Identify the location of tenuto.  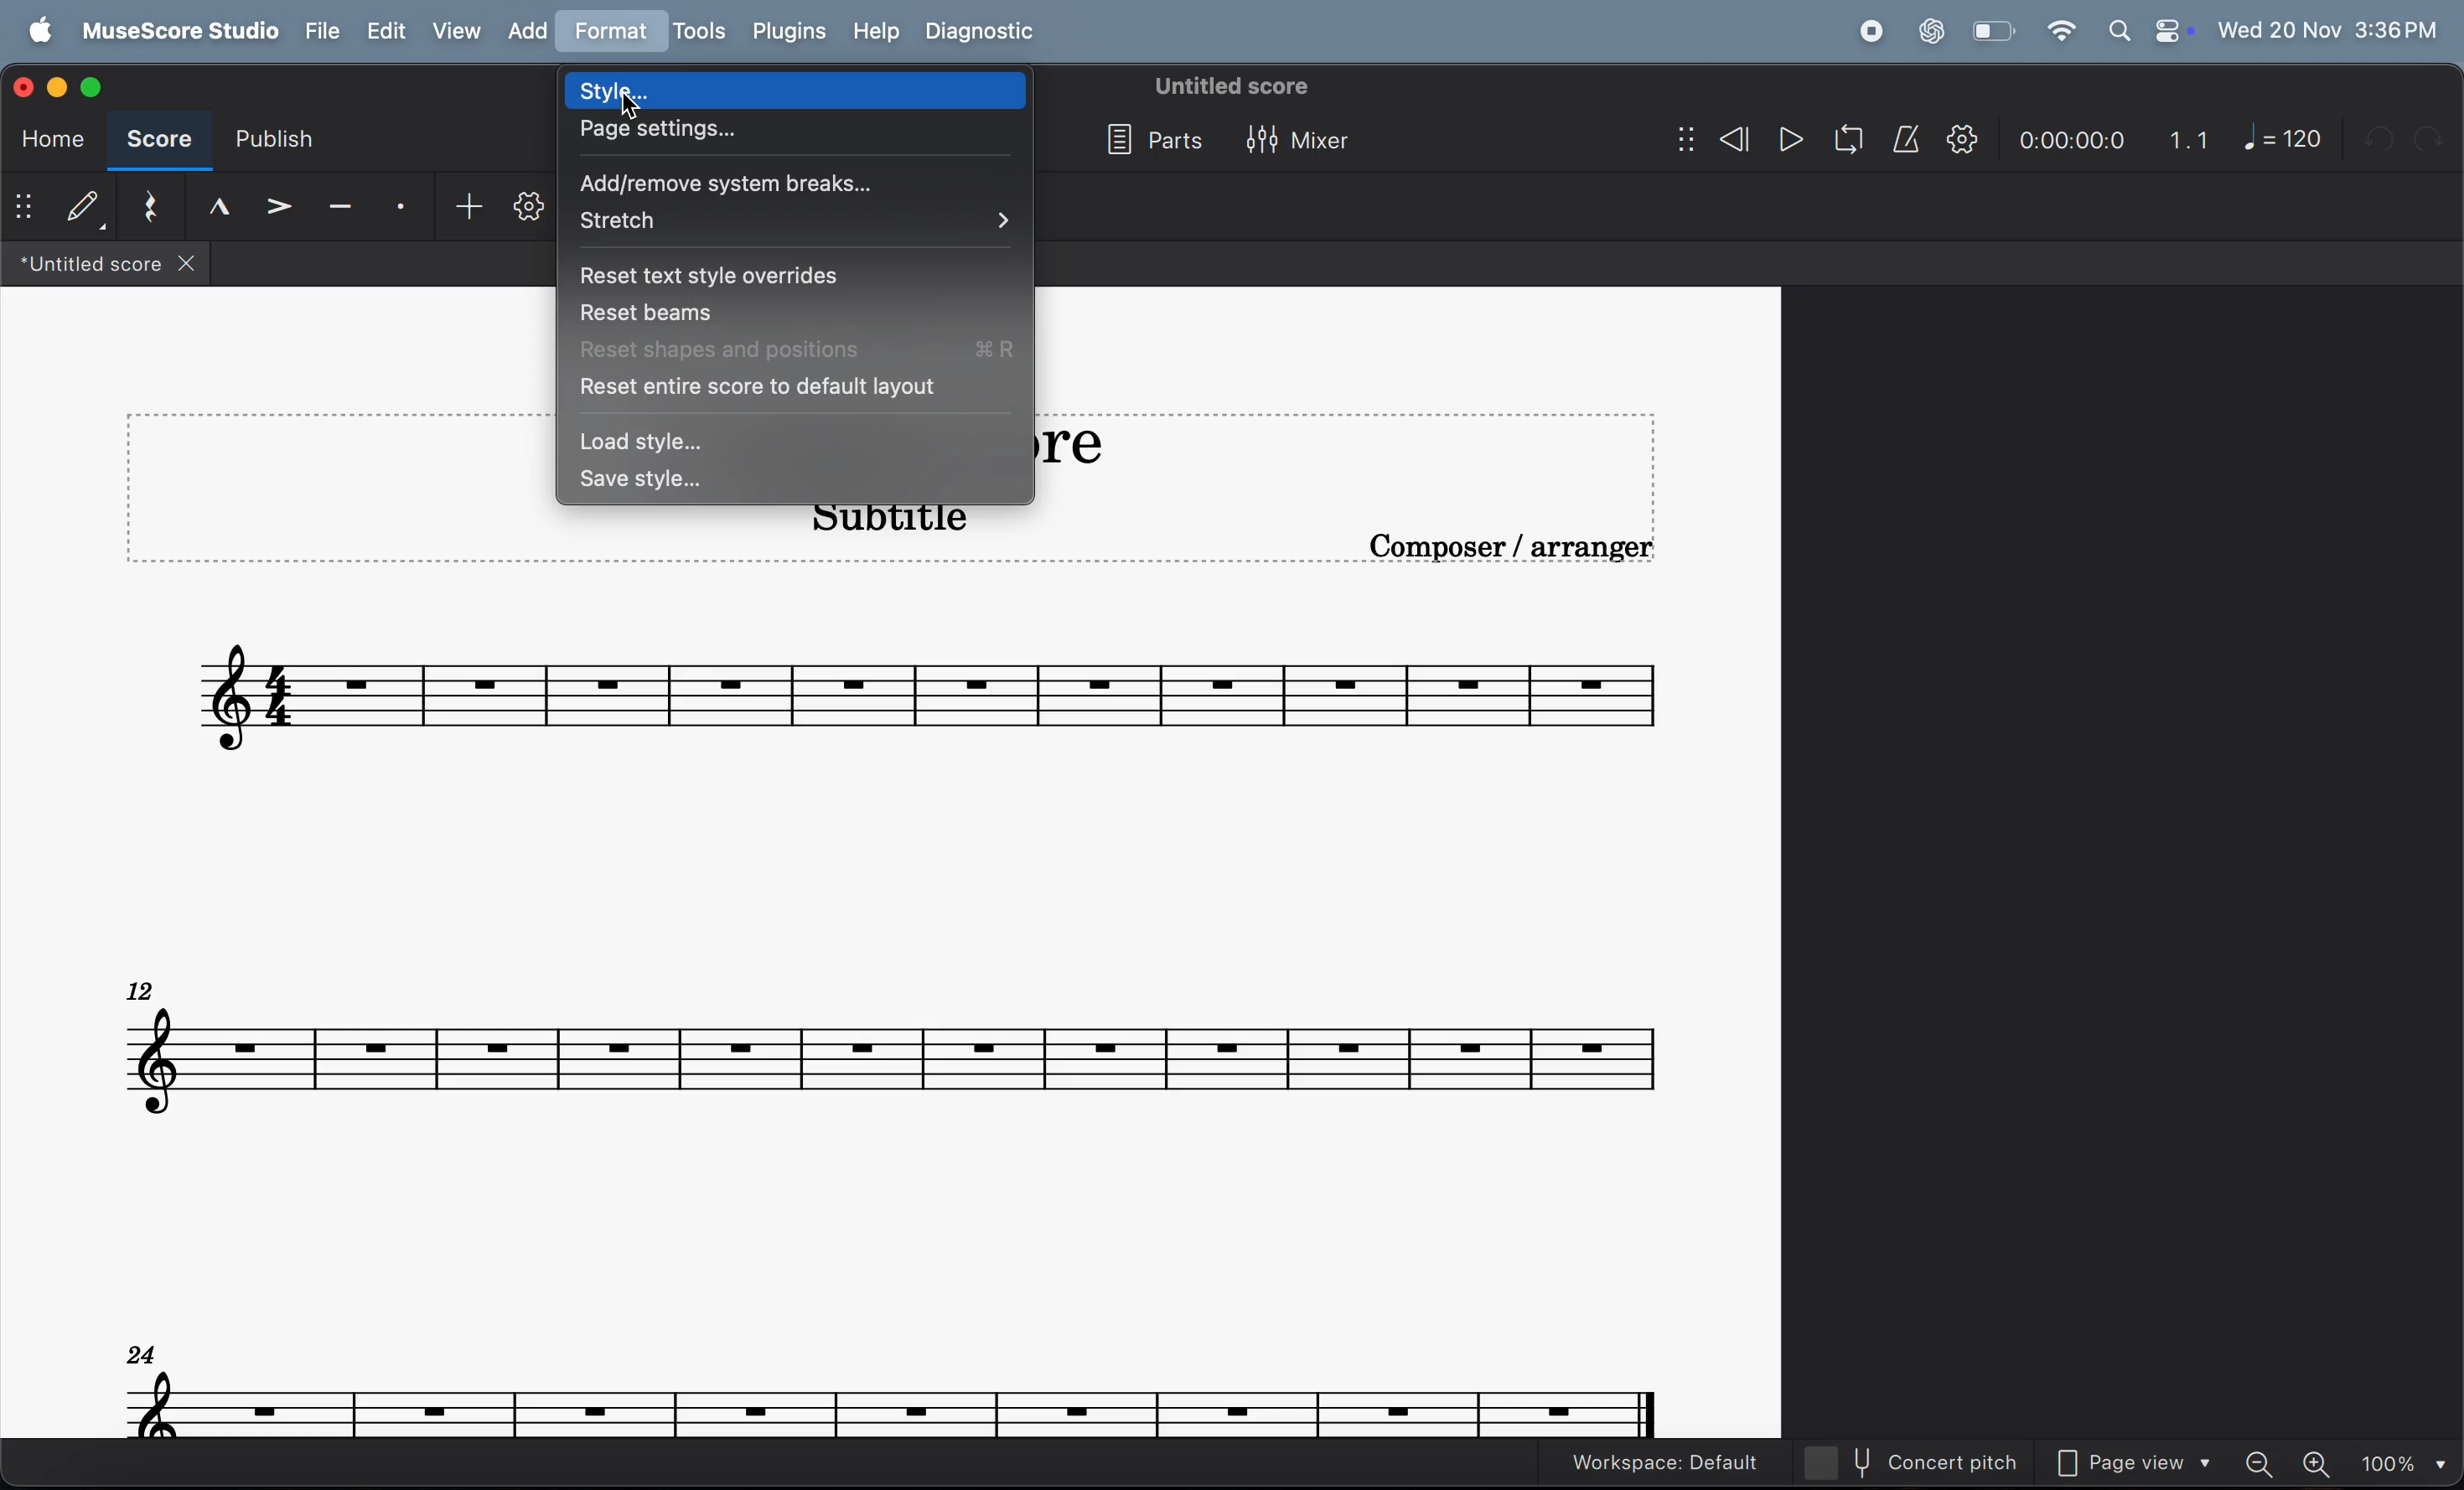
(219, 206).